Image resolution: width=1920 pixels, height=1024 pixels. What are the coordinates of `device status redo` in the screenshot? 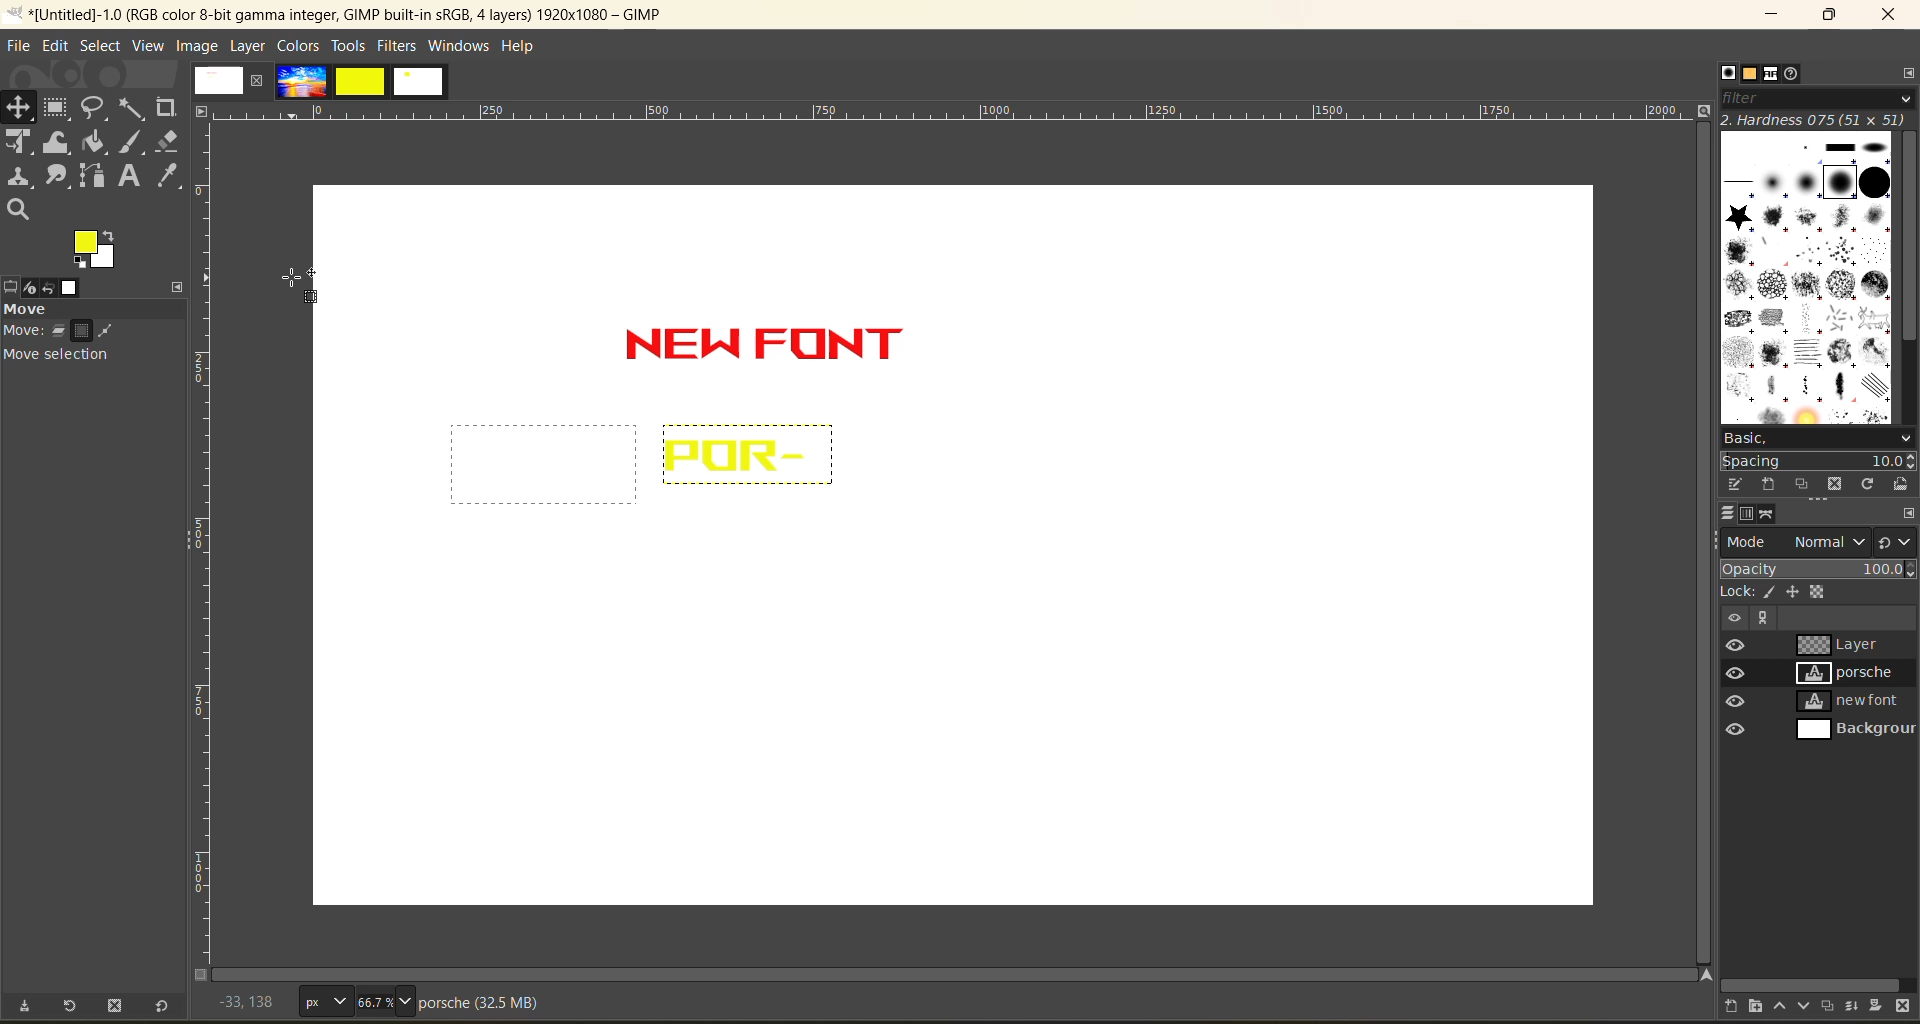 It's located at (40, 288).